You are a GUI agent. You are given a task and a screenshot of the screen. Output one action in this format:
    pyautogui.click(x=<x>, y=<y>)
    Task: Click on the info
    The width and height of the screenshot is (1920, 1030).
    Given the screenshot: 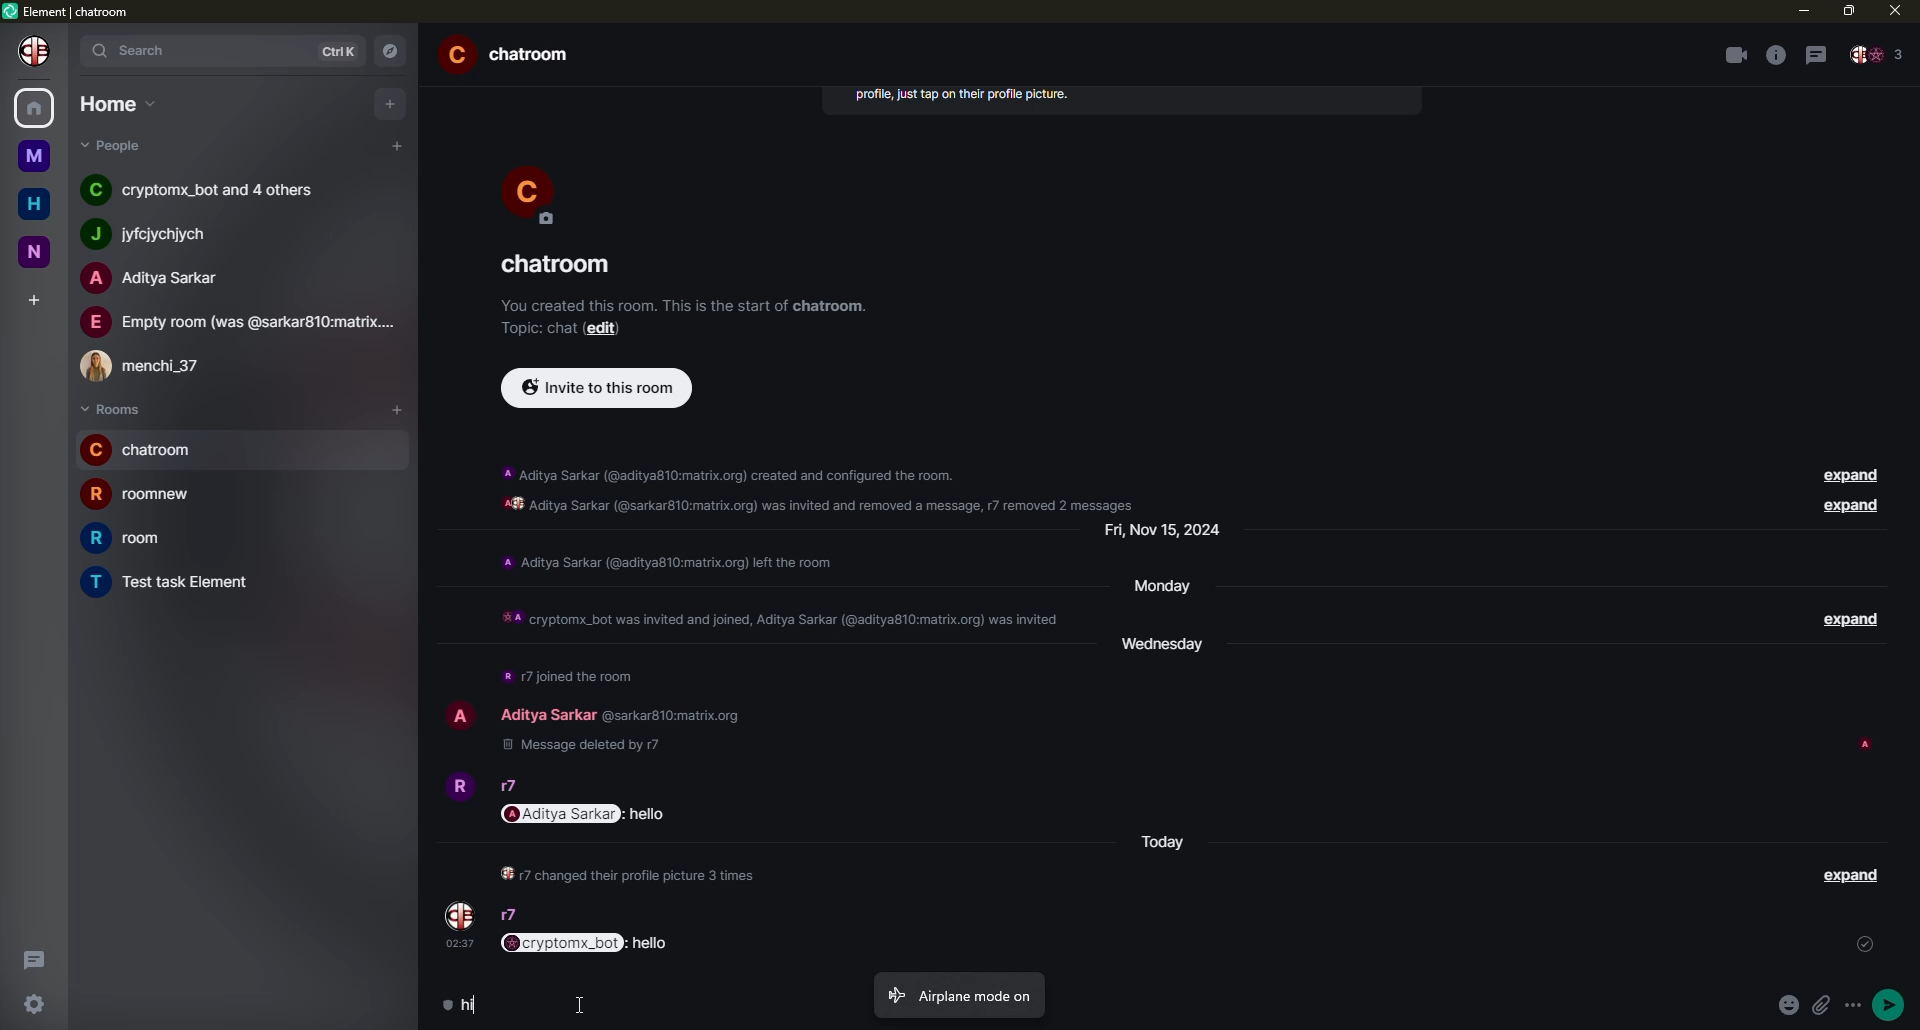 What is the action you would take?
    pyautogui.click(x=961, y=92)
    